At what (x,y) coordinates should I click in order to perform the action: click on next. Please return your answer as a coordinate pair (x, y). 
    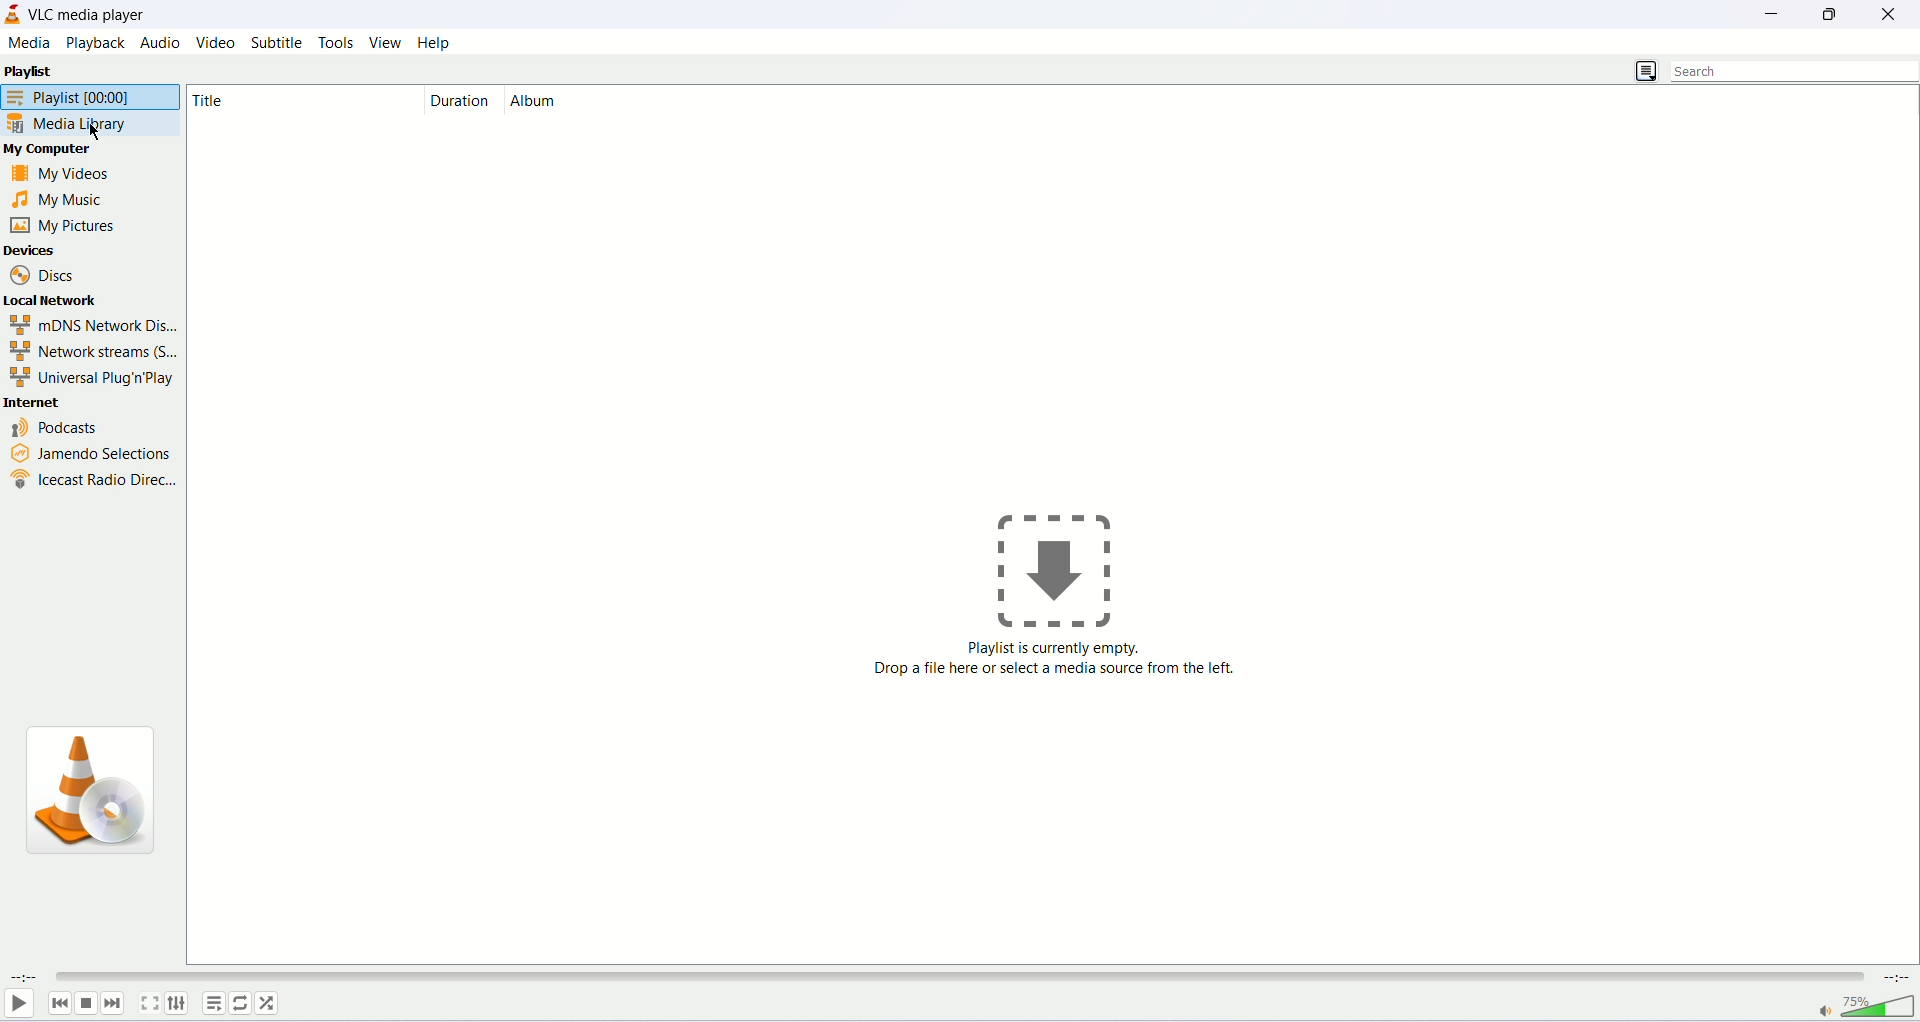
    Looking at the image, I should click on (113, 1003).